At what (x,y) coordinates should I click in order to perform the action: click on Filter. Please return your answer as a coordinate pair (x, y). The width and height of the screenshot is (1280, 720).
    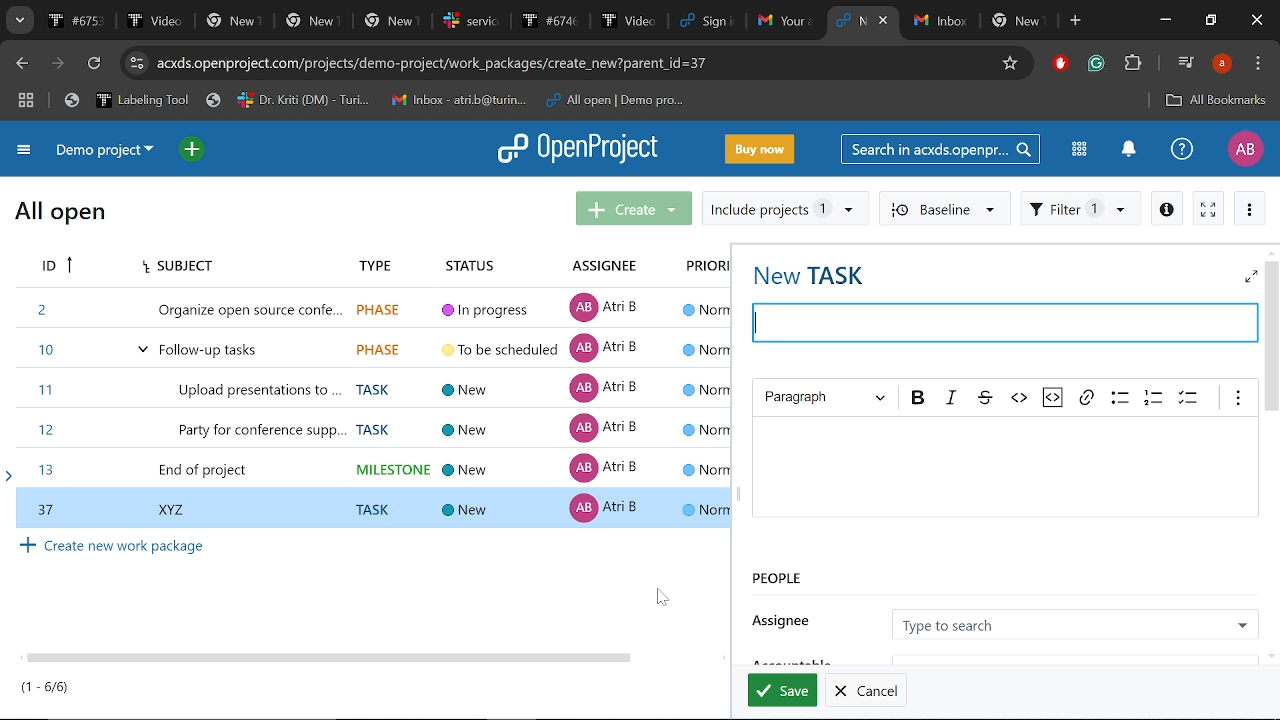
    Looking at the image, I should click on (1081, 207).